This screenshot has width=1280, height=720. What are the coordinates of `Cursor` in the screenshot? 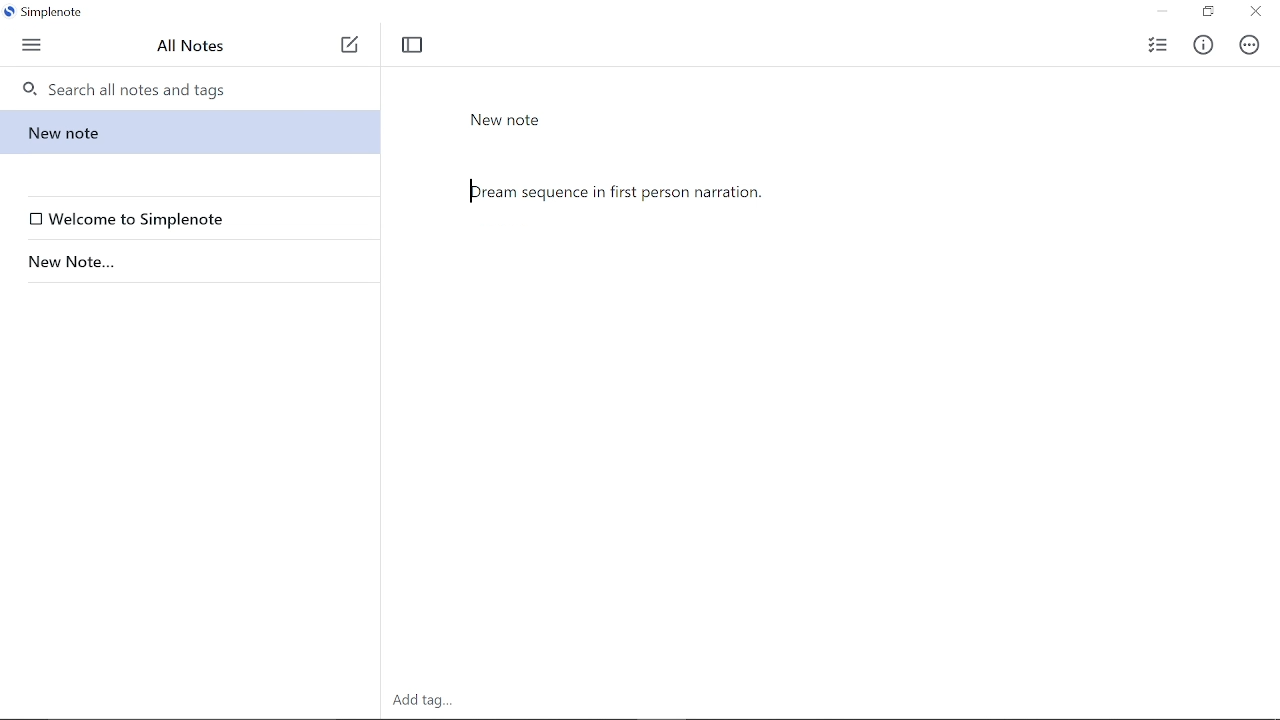 It's located at (471, 191).